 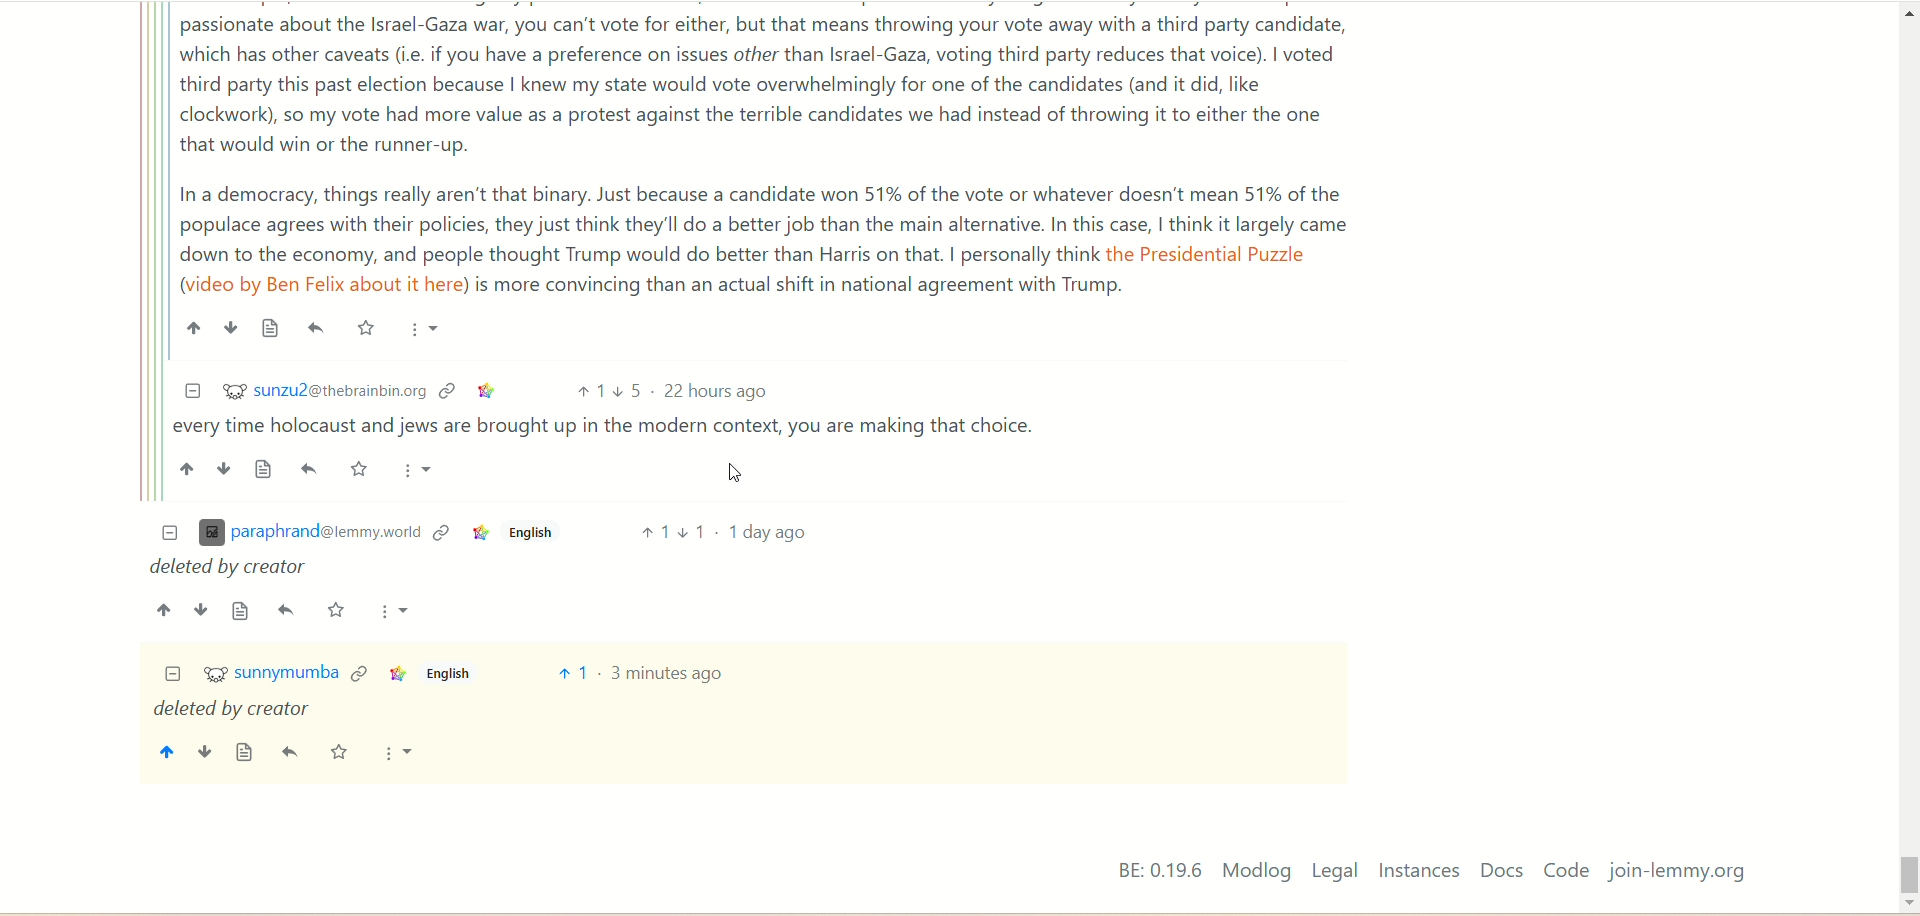 What do you see at coordinates (769, 153) in the screenshot?
I see `For example, Biden didn't meaningfully push back on Israel, and | doubt Trump would do anything differently. So if you are super
passionate about the Israel-Gaza war, you can't vote for either, but that means throwing your vote away with a third party candidate,
which has other caveats (i.e. if you have a preference on issues other than Israel-Gaza, voting third party reduces that voice). | voted
third party this past election because | knew my state would vote overwhelmingly for one of the candidates (and it did, like
clockwork), so my vote had more value as a protest against the terrible candidates we had instead of throwing it to either the one
that would win or the runner-up.

In a democracy, things really aren't that binary. Just because a candidate won 51% of the vote or whatever doesn't mean 51% of the
populace agrees with their policies, they just think they'll do a better job than the main alternative. In this case, | think it largely came
down to the economy, and people thought Trump would do better than Harris on that. | personally think the Presidential Puzzle
(video by Ben Felix about it here) is more convincing than an actual shift in national agreement with Trump.` at bounding box center [769, 153].